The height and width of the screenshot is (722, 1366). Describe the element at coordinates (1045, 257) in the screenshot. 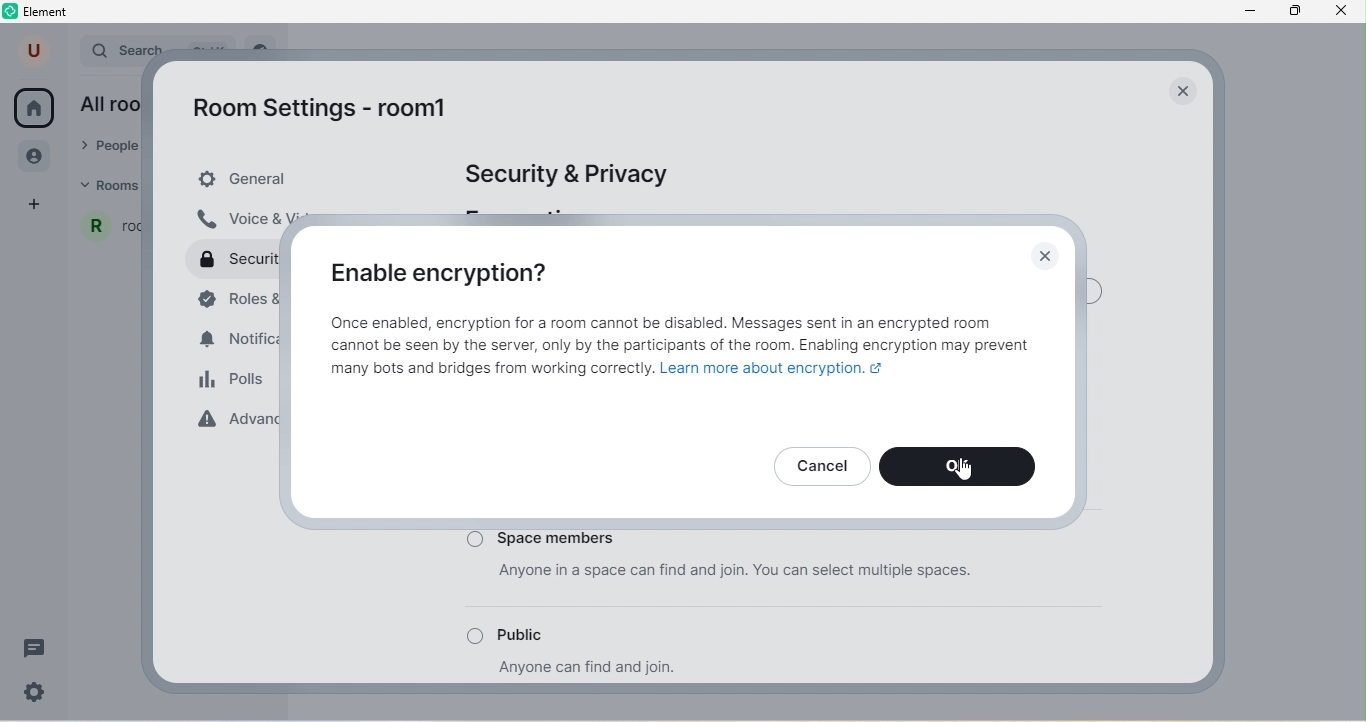

I see `close` at that location.